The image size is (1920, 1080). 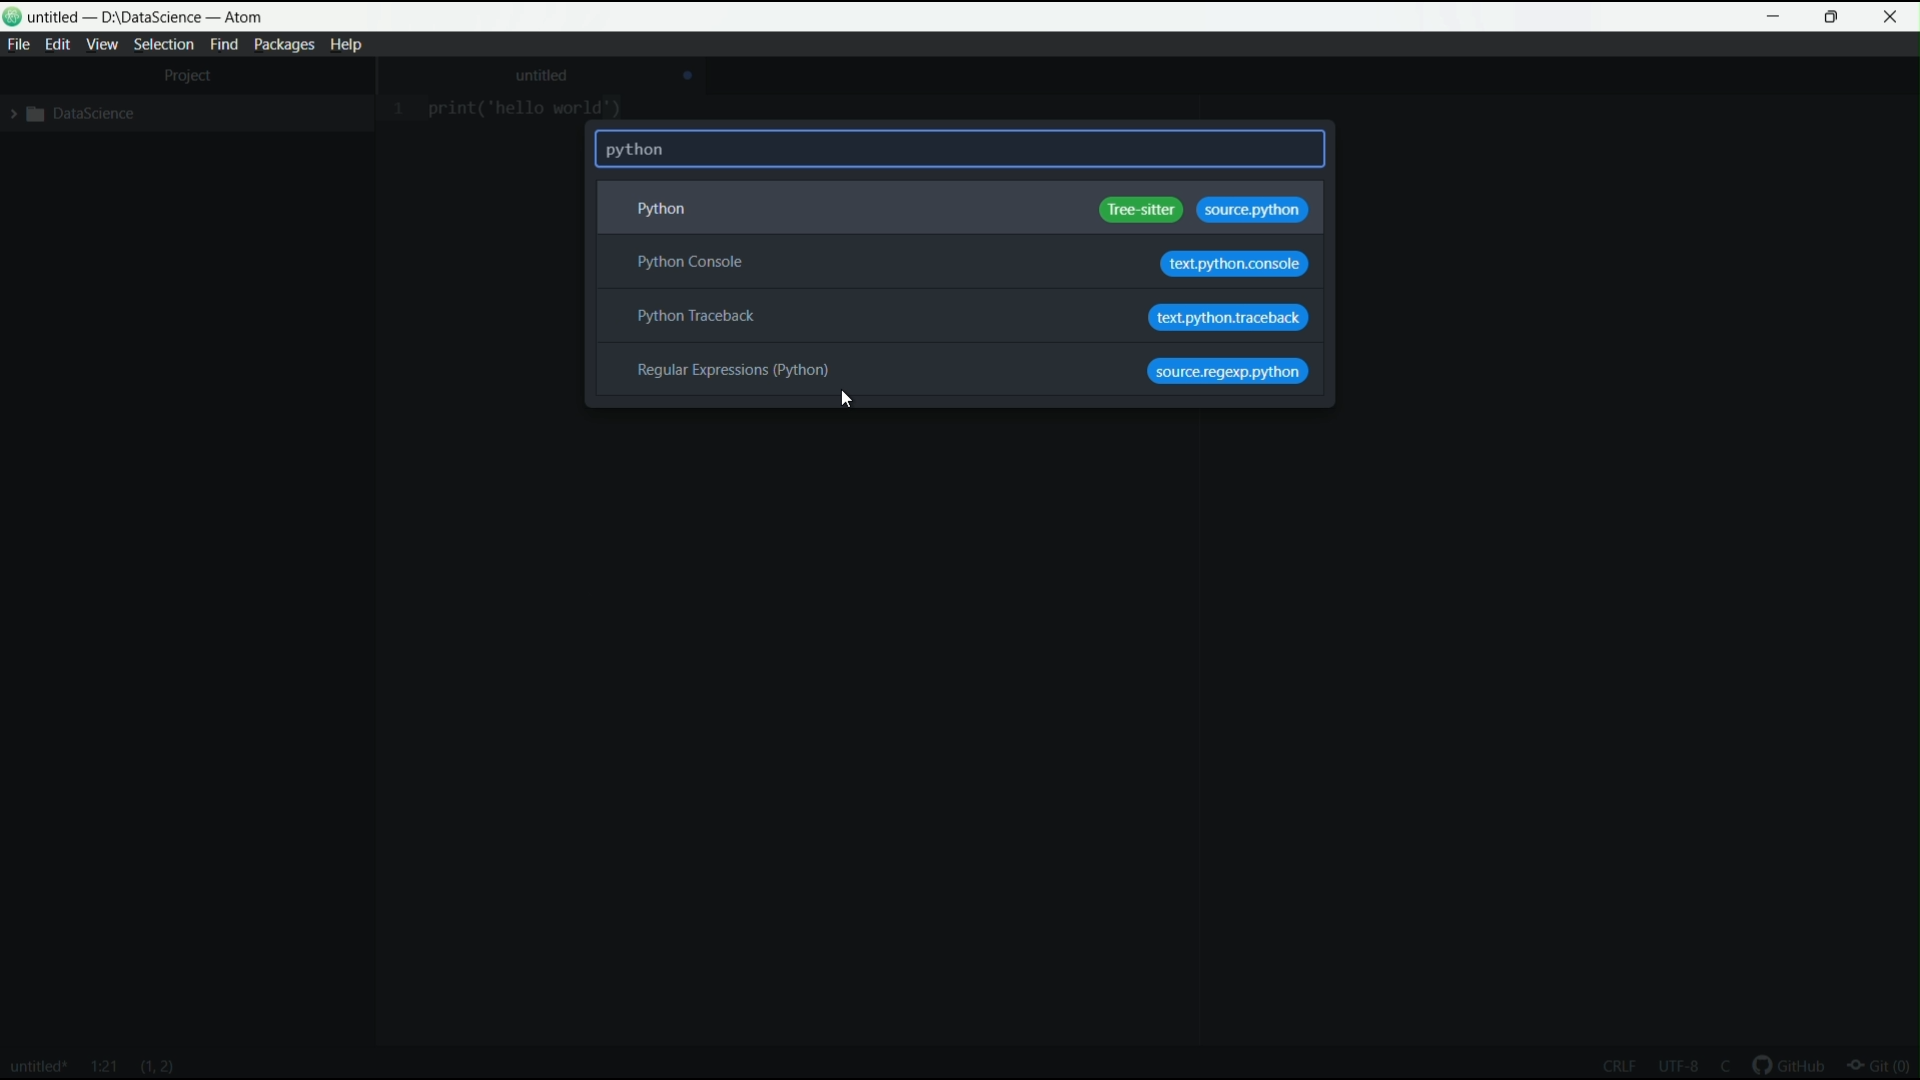 I want to click on untitled, so click(x=543, y=75).